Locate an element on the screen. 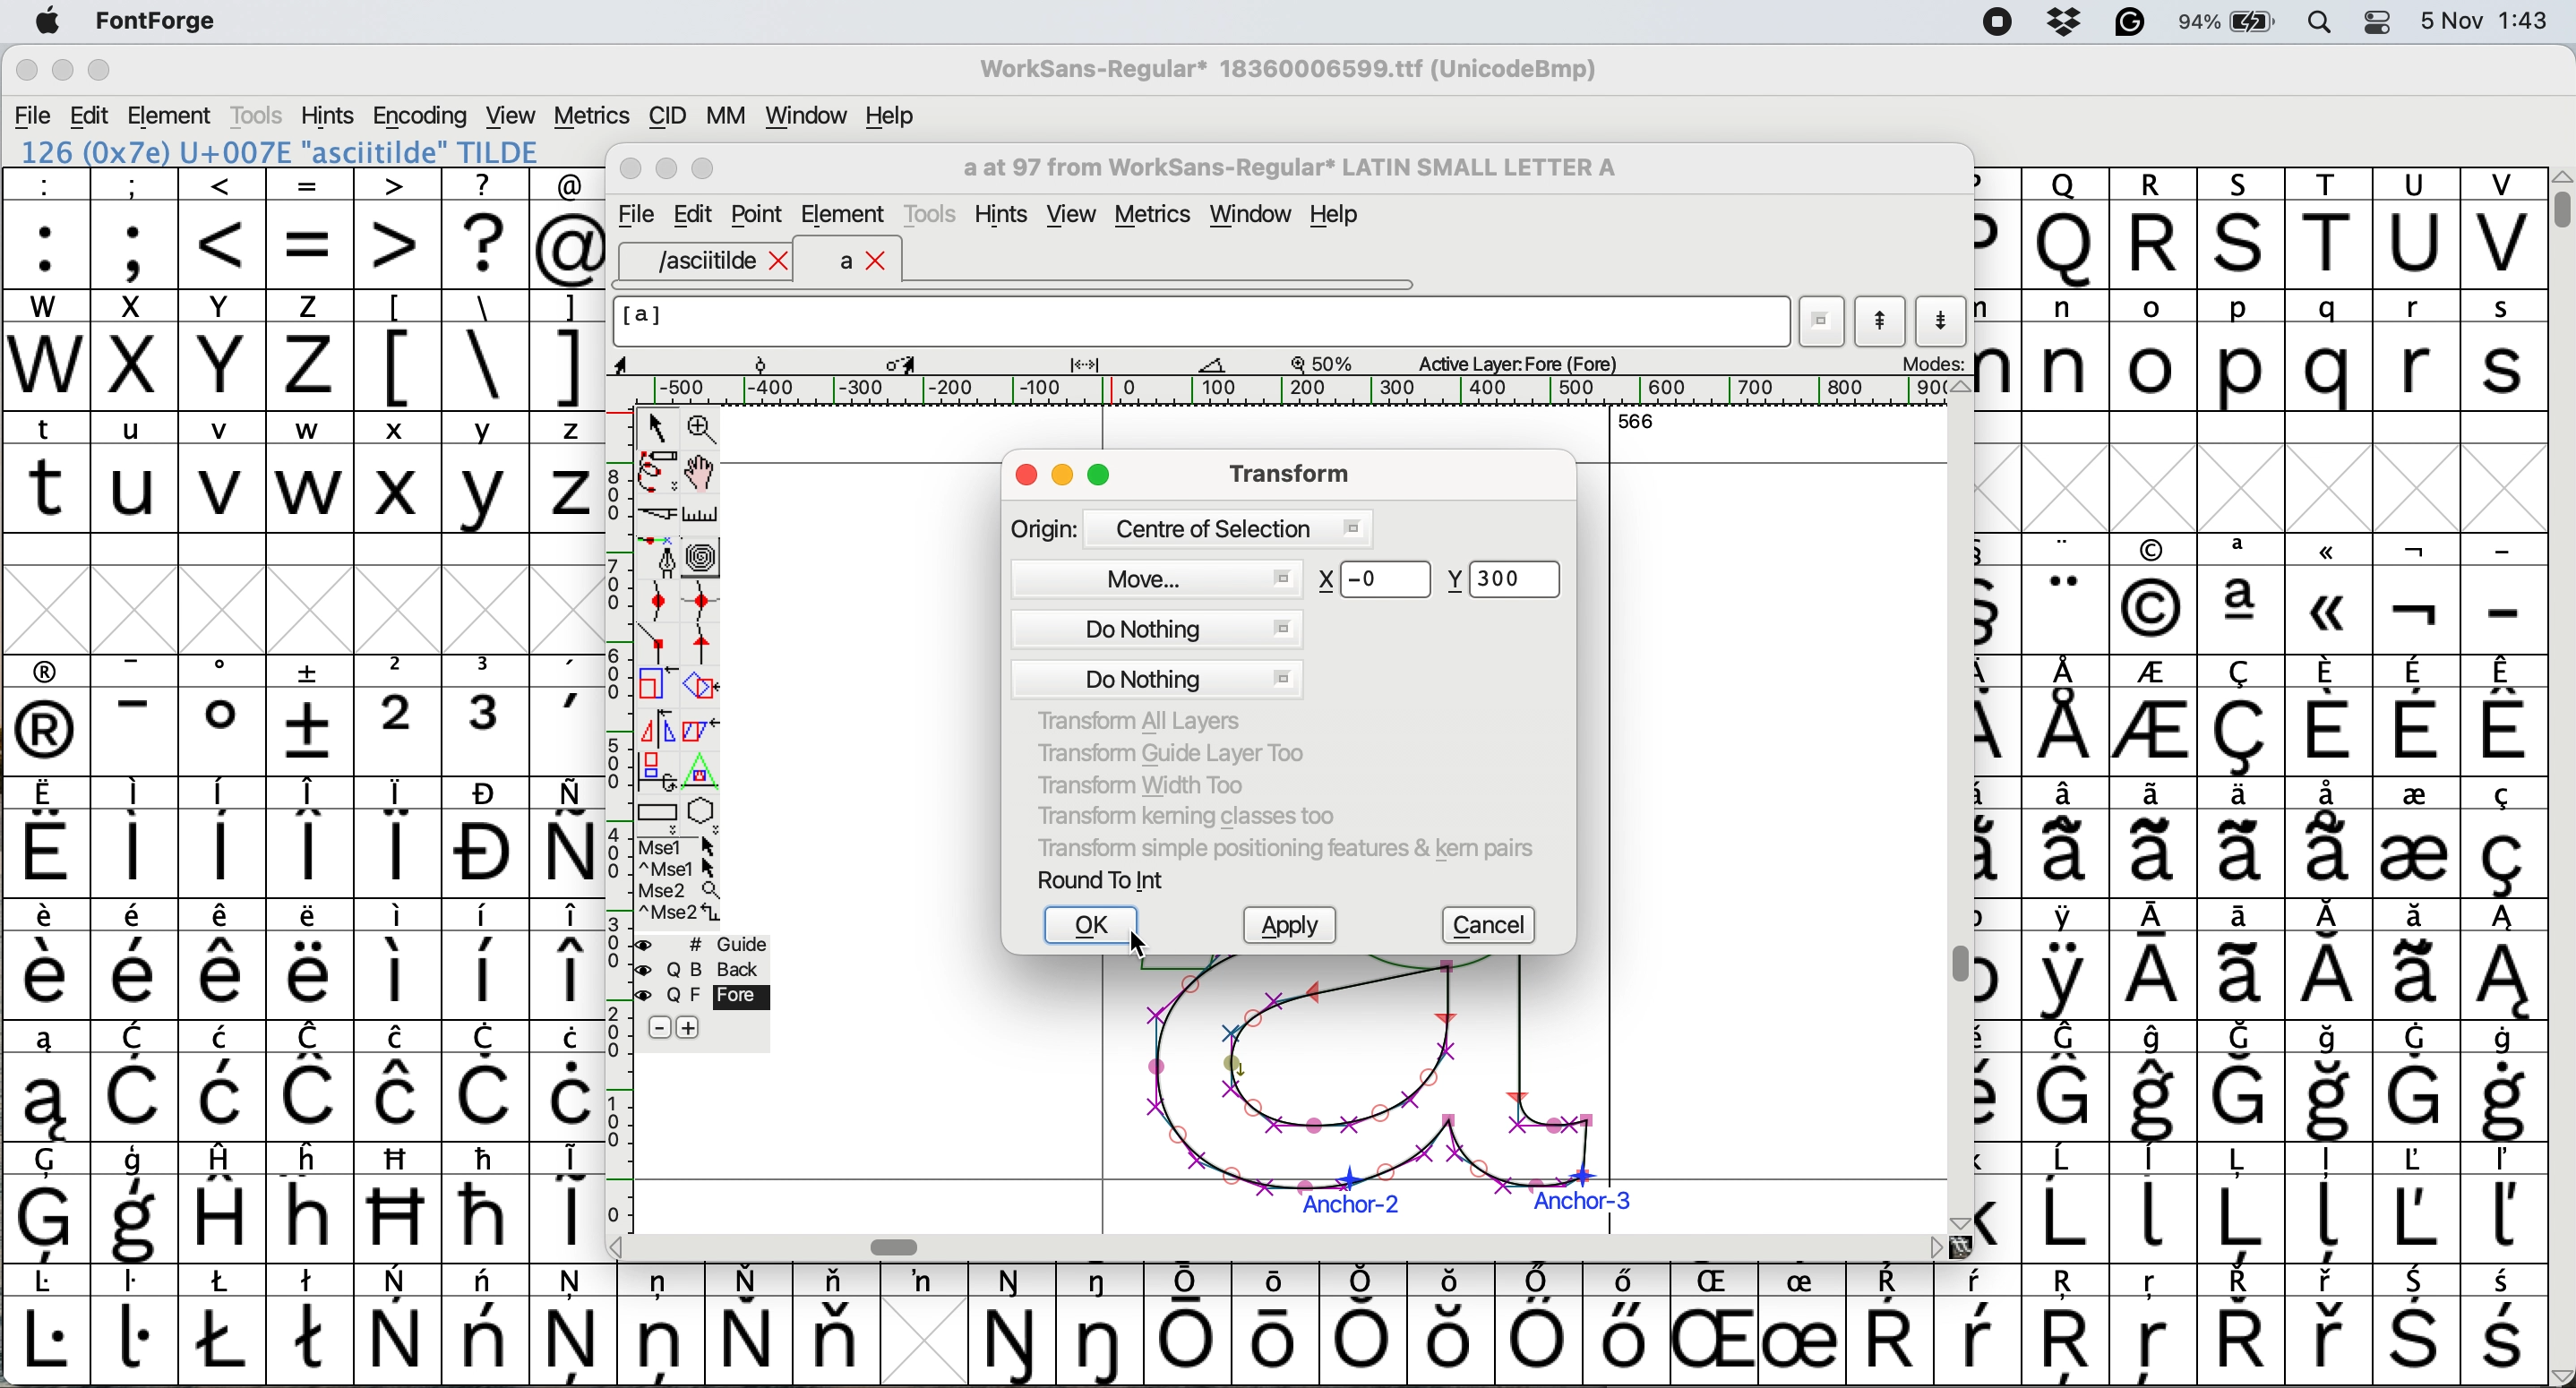  symbol is located at coordinates (2413, 836).